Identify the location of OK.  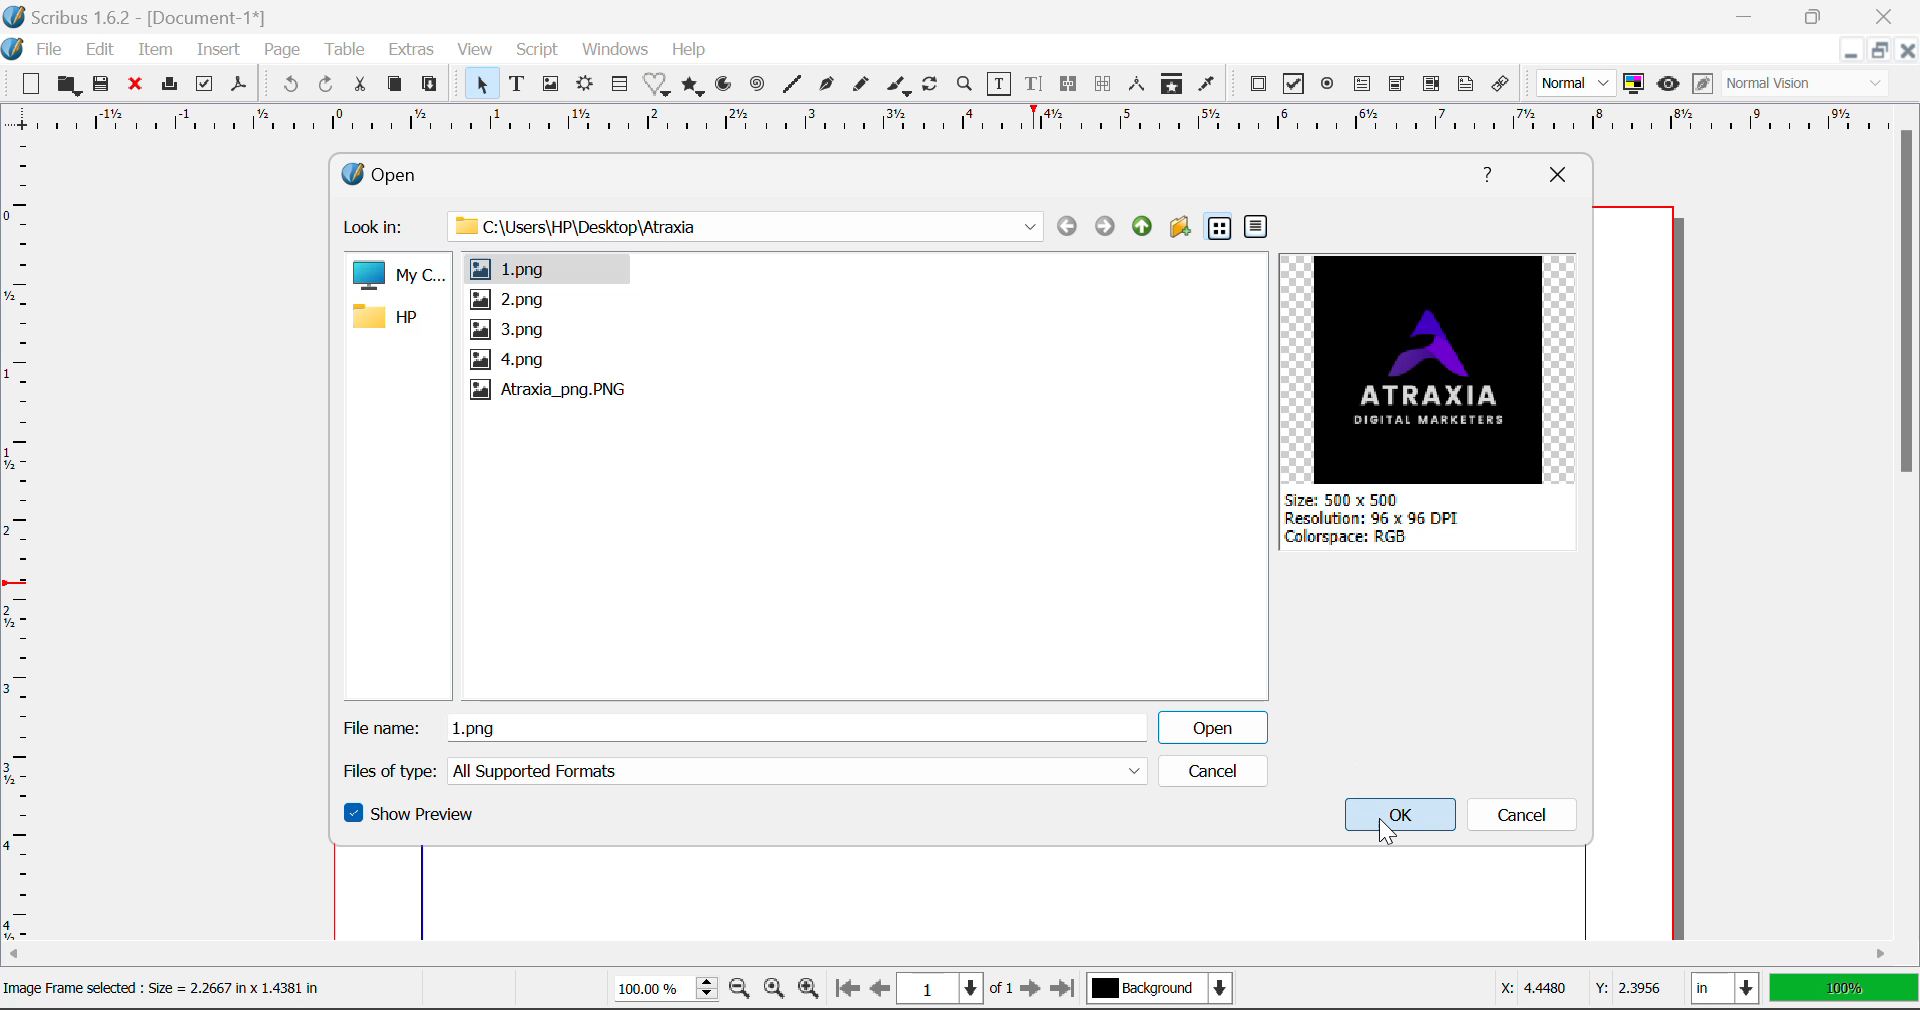
(1403, 818).